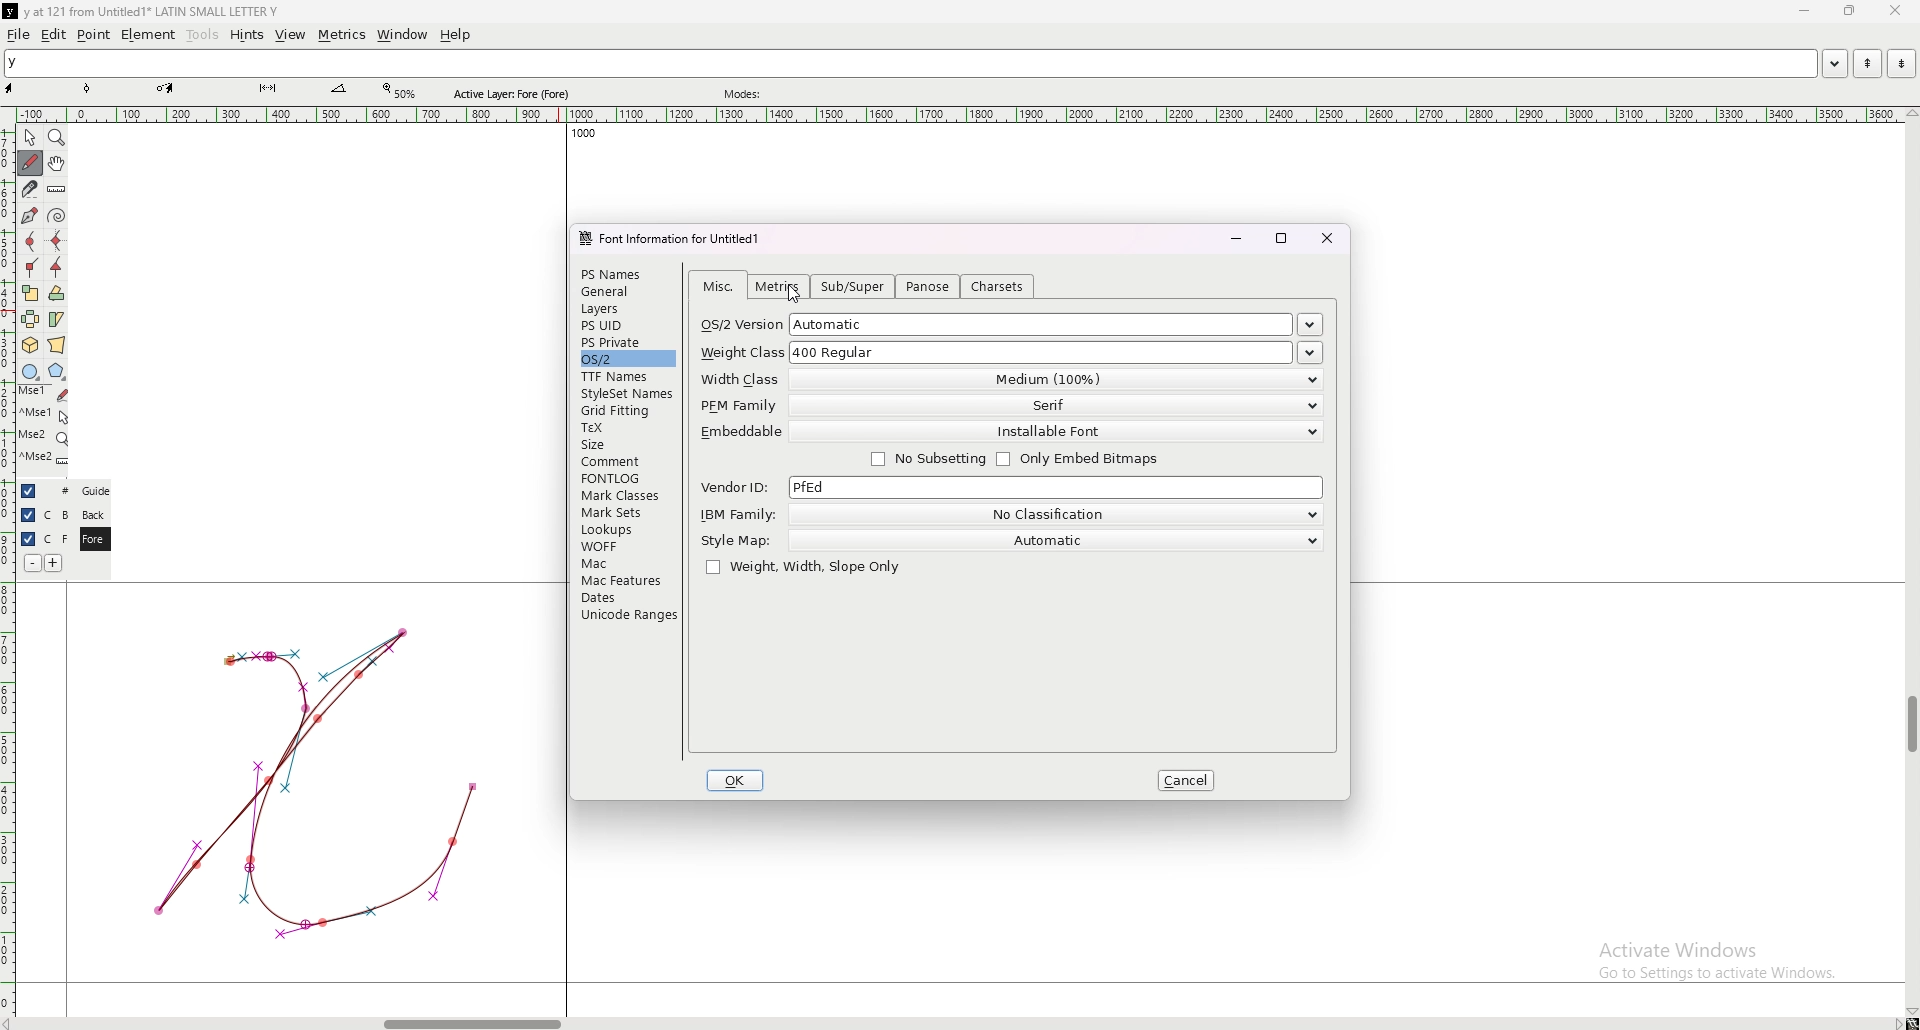  I want to click on hints, so click(245, 35).